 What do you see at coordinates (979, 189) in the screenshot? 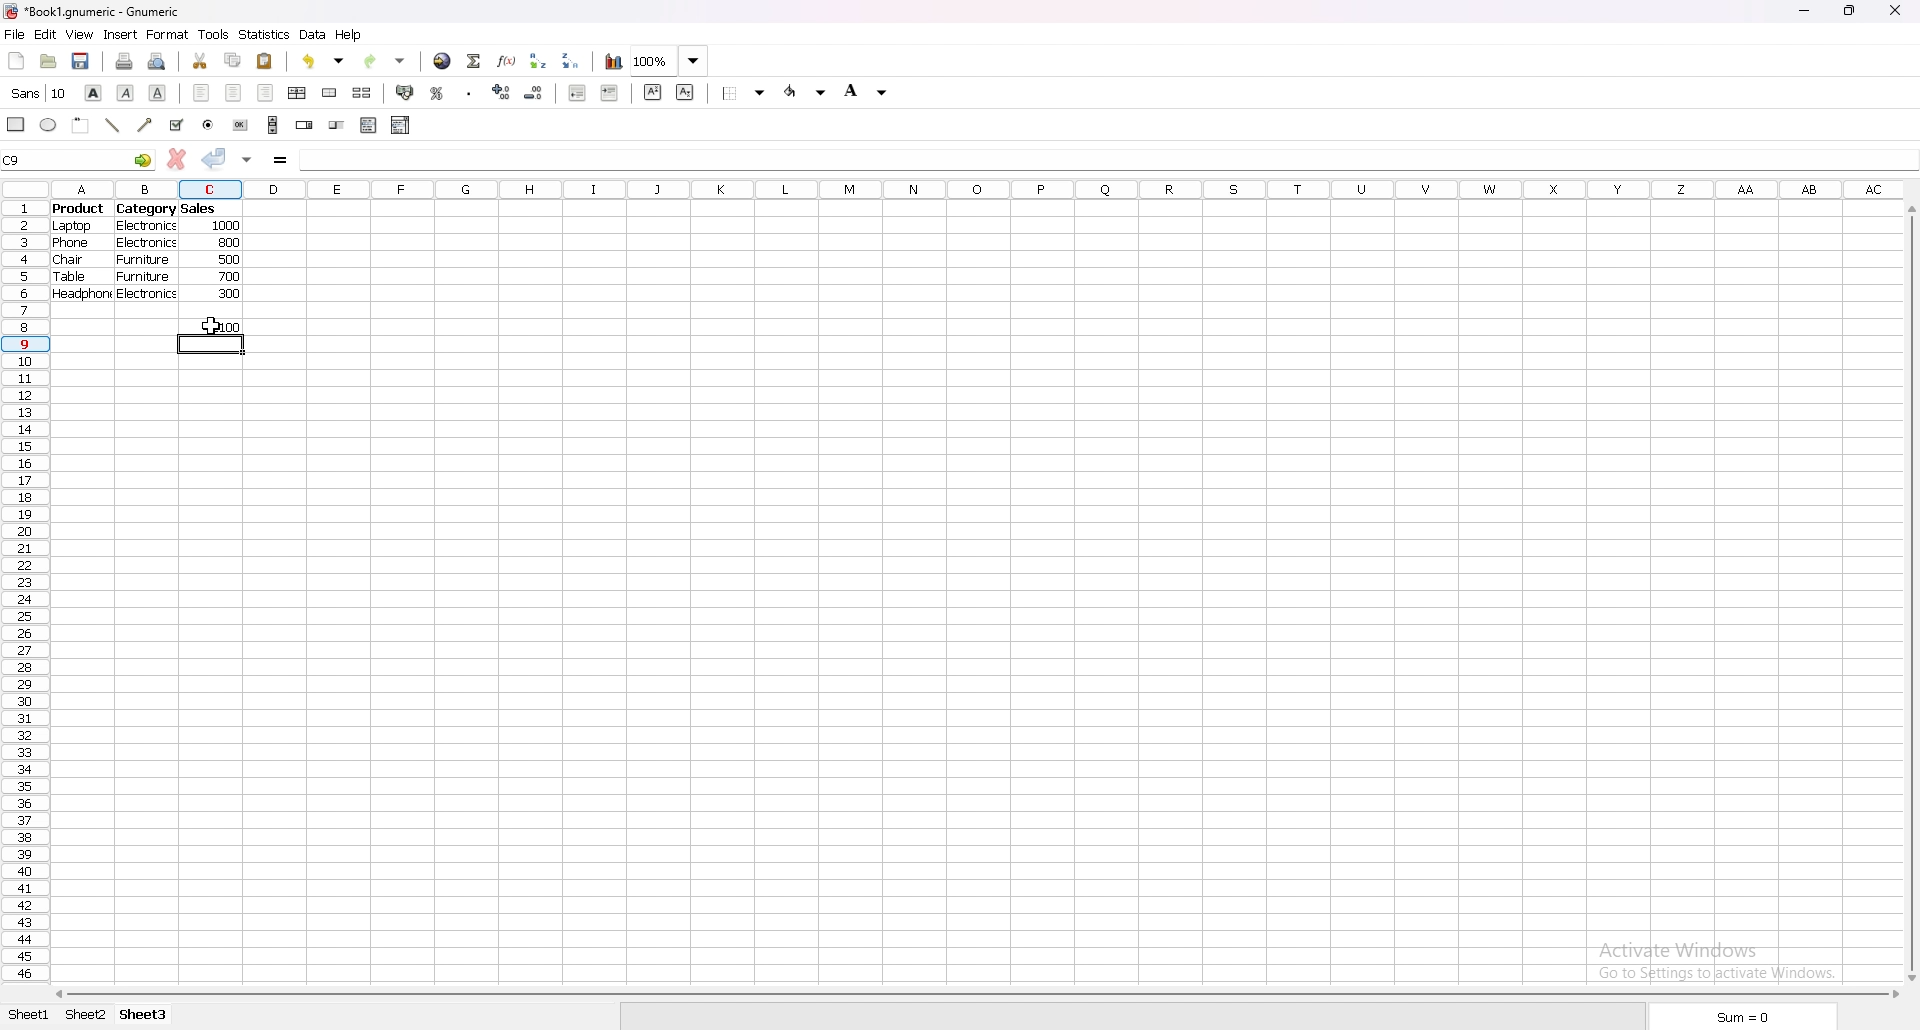
I see `column` at bounding box center [979, 189].